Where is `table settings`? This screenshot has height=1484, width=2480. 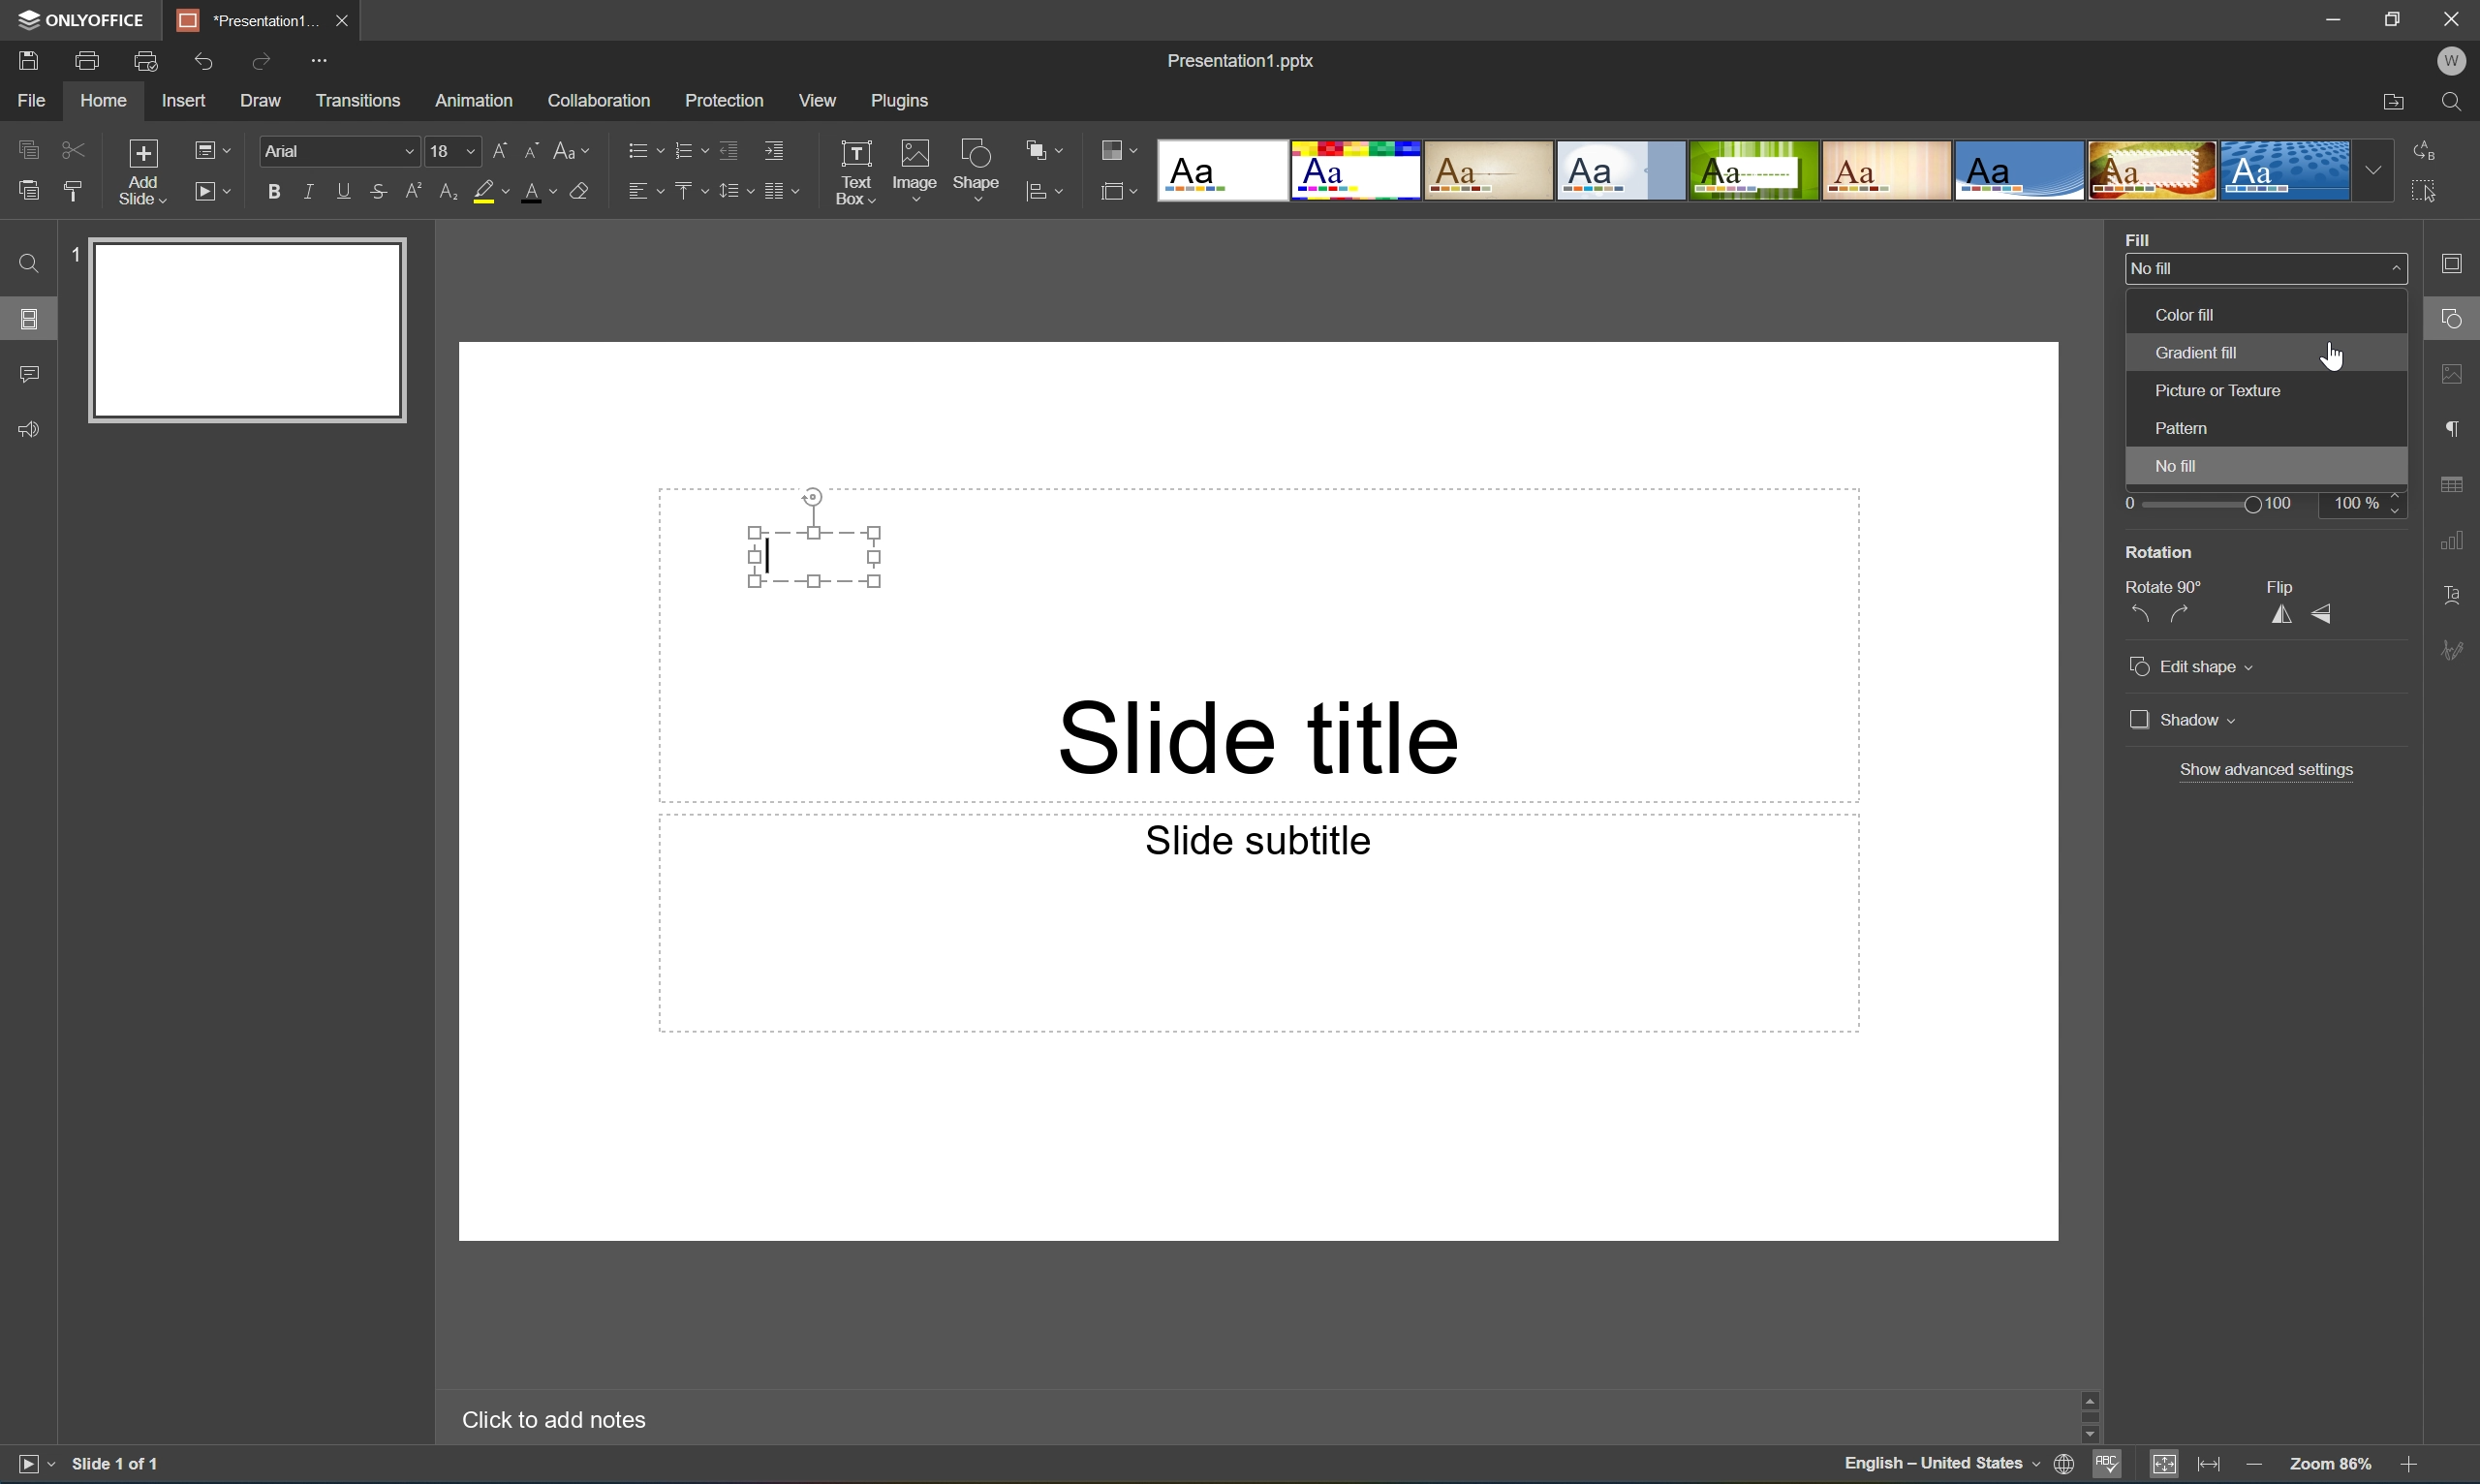
table settings is located at coordinates (2455, 485).